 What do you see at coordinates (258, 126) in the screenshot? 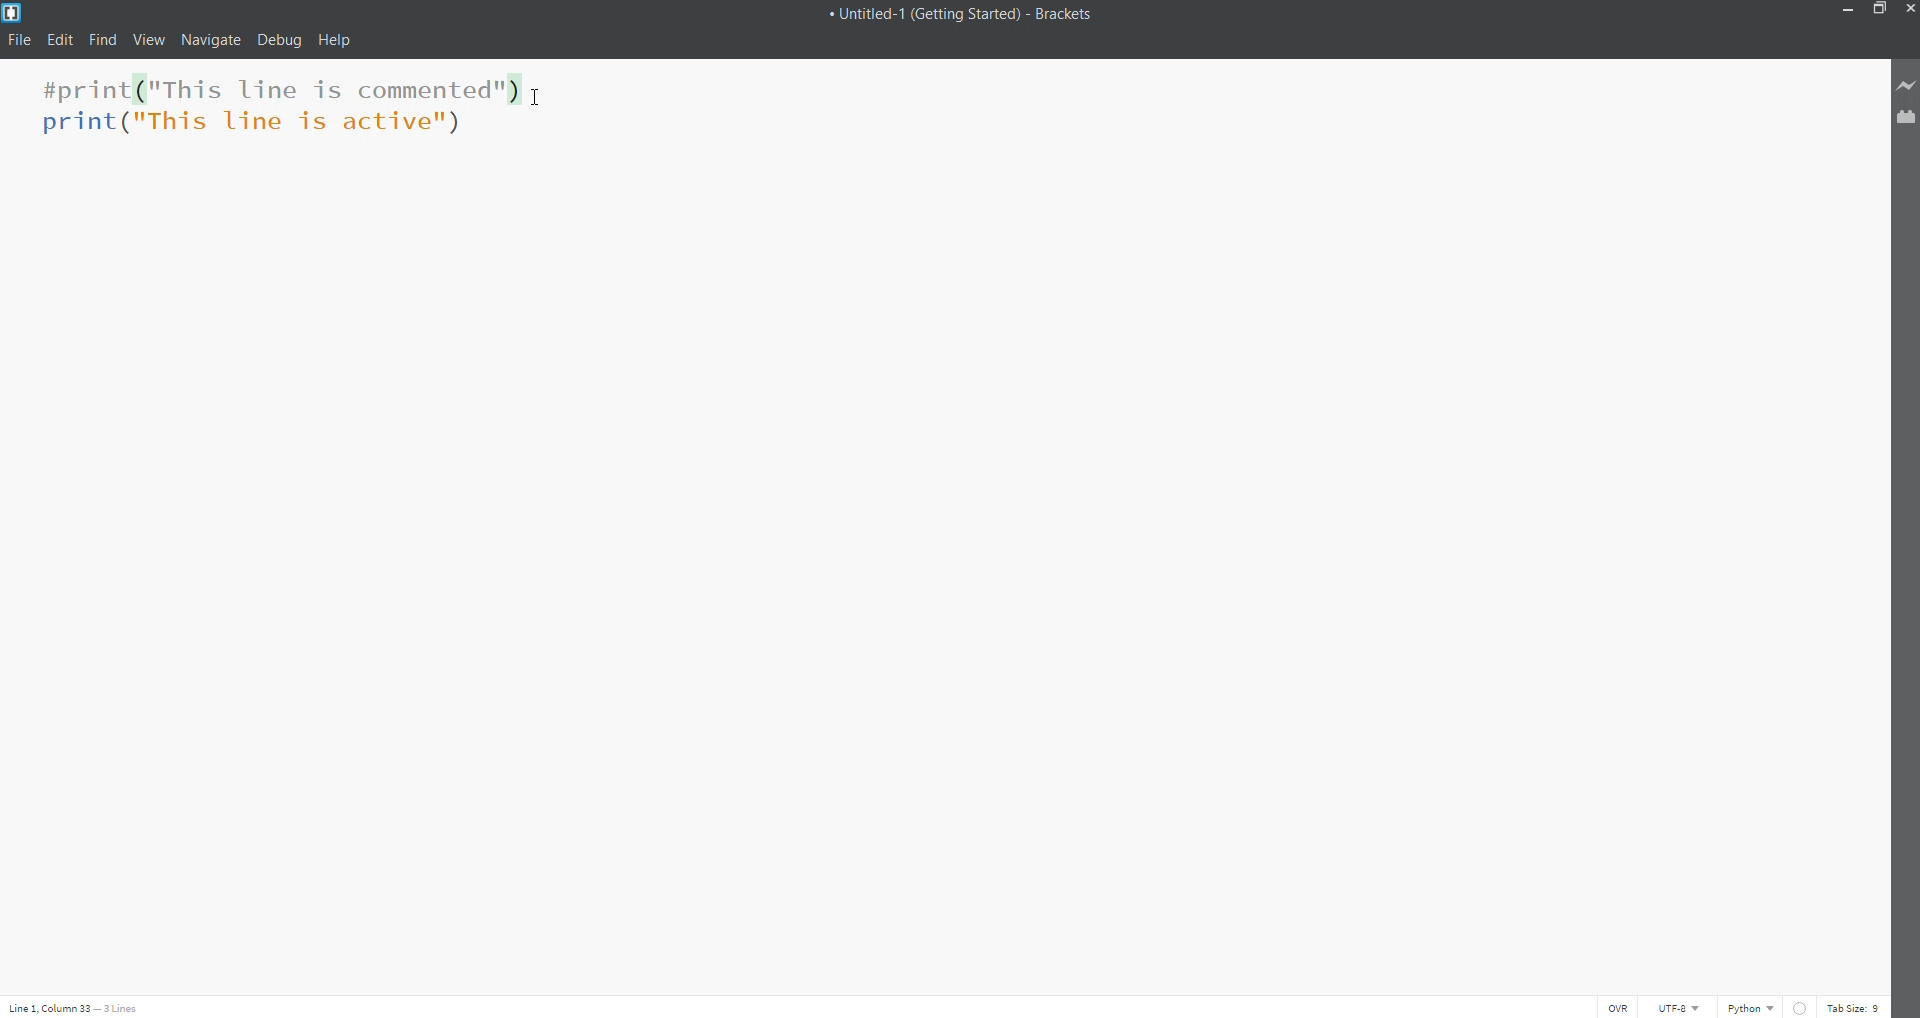
I see `Other Code` at bounding box center [258, 126].